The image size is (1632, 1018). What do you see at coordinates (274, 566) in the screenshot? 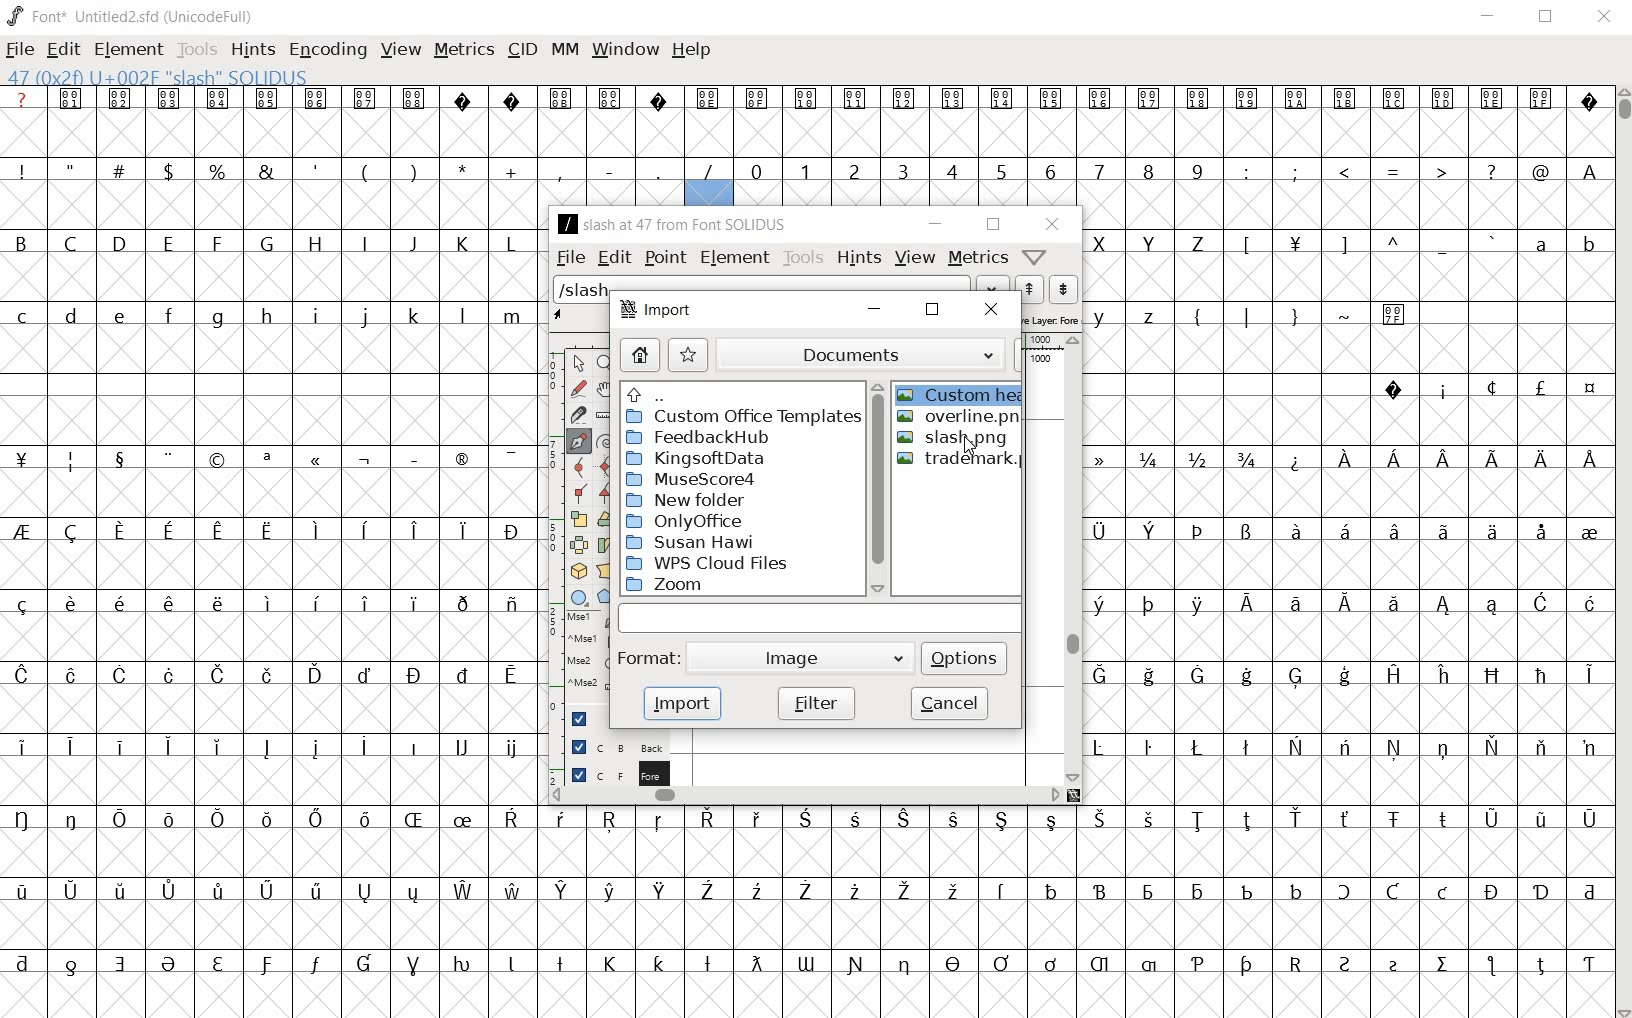
I see `empty cells` at bounding box center [274, 566].